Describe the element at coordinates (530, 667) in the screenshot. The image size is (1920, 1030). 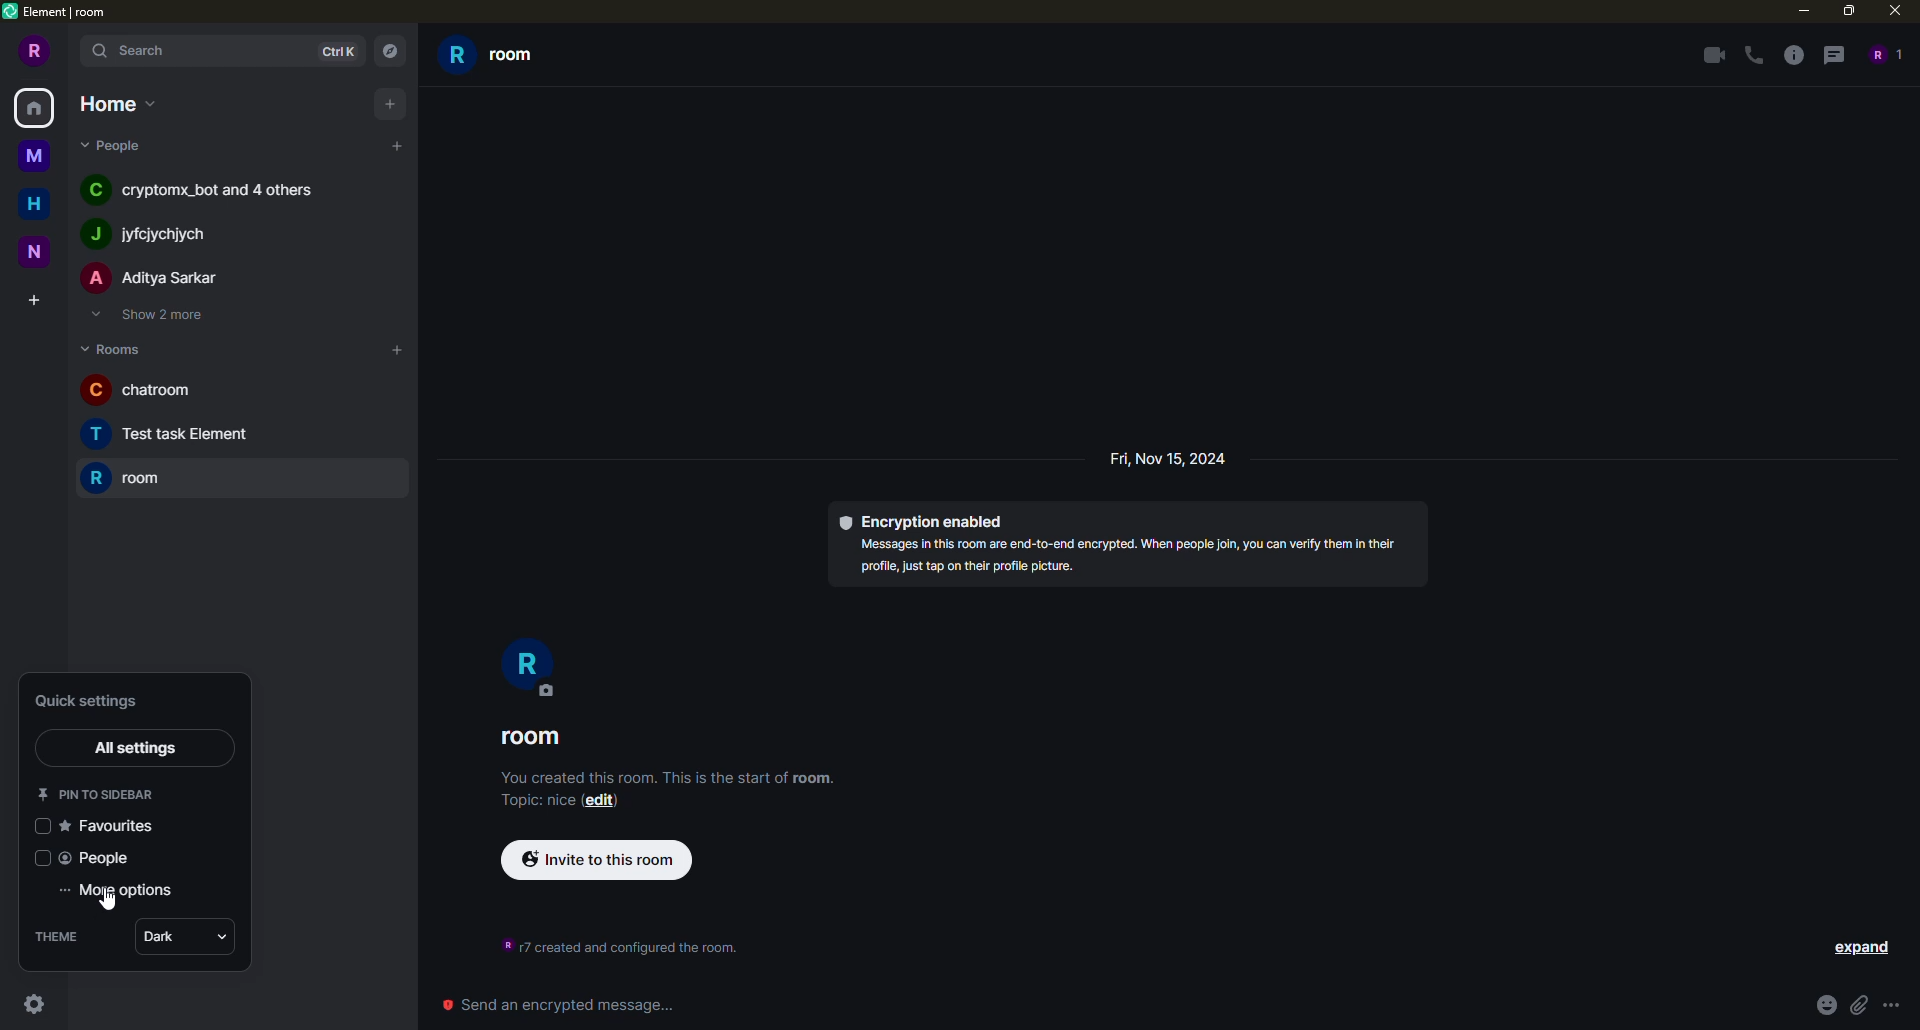
I see `r` at that location.